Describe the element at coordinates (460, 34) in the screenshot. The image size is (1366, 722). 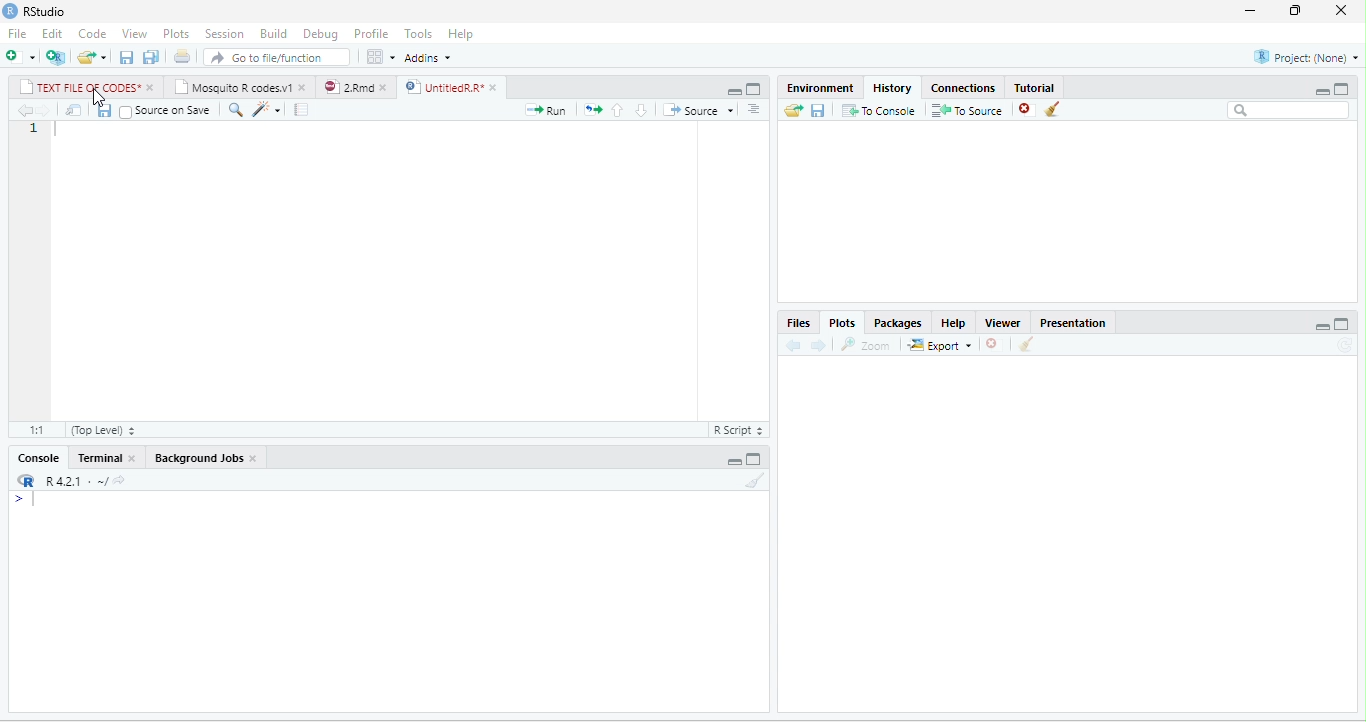
I see `Help` at that location.